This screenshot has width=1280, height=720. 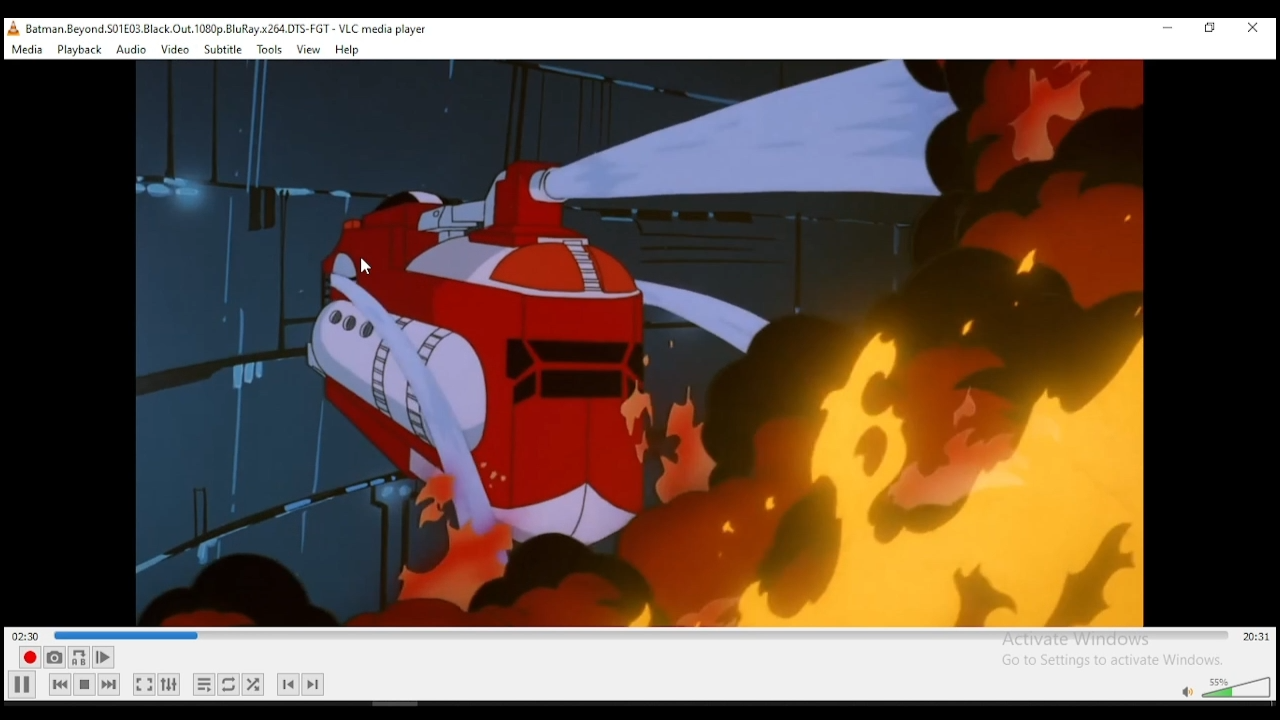 I want to click on video, so click(x=177, y=49).